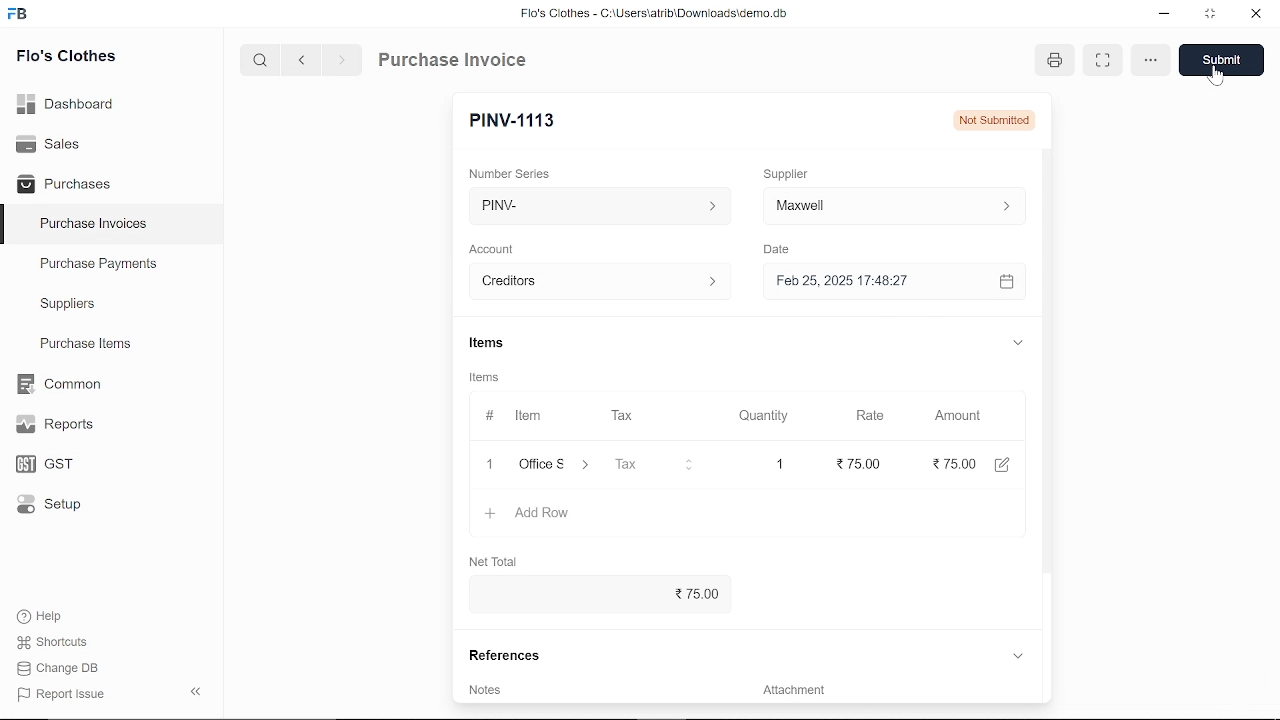 The image size is (1280, 720). Describe the element at coordinates (83, 345) in the screenshot. I see `Purchase ltems` at that location.